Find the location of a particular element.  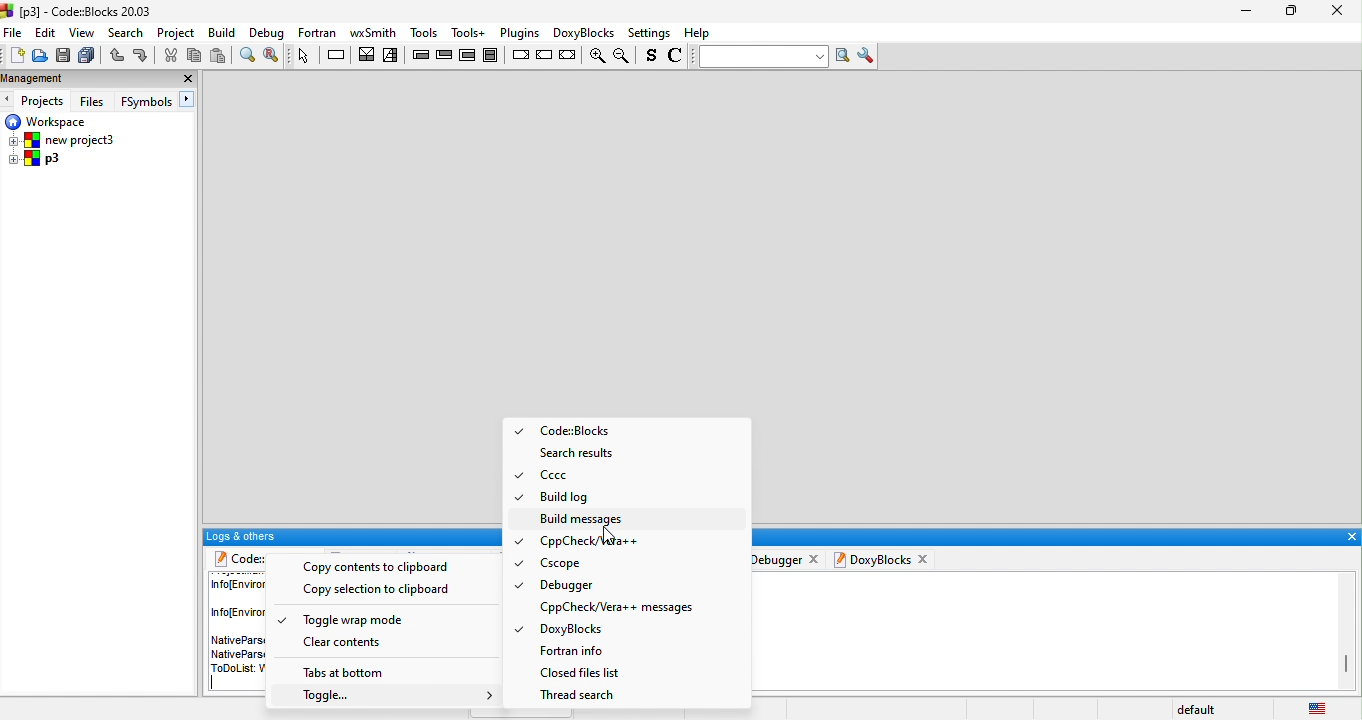

plugins is located at coordinates (517, 33).